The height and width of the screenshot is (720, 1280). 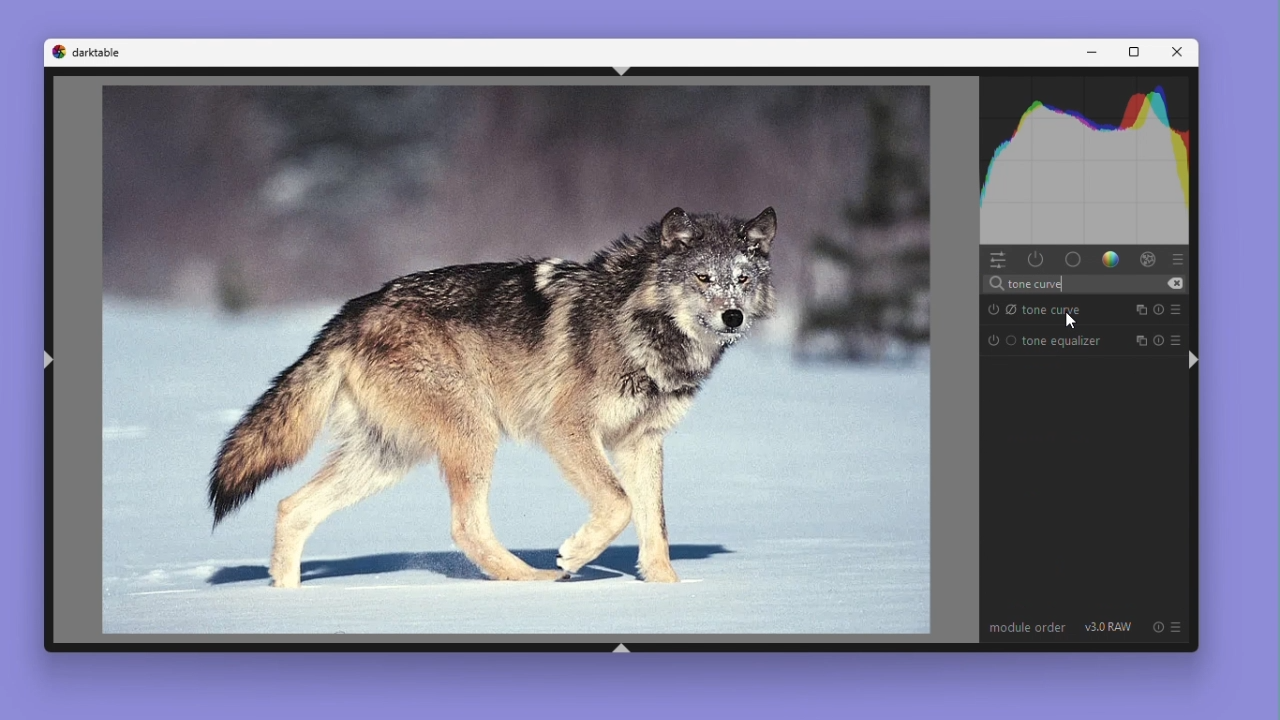 I want to click on Waveform, so click(x=1086, y=163).